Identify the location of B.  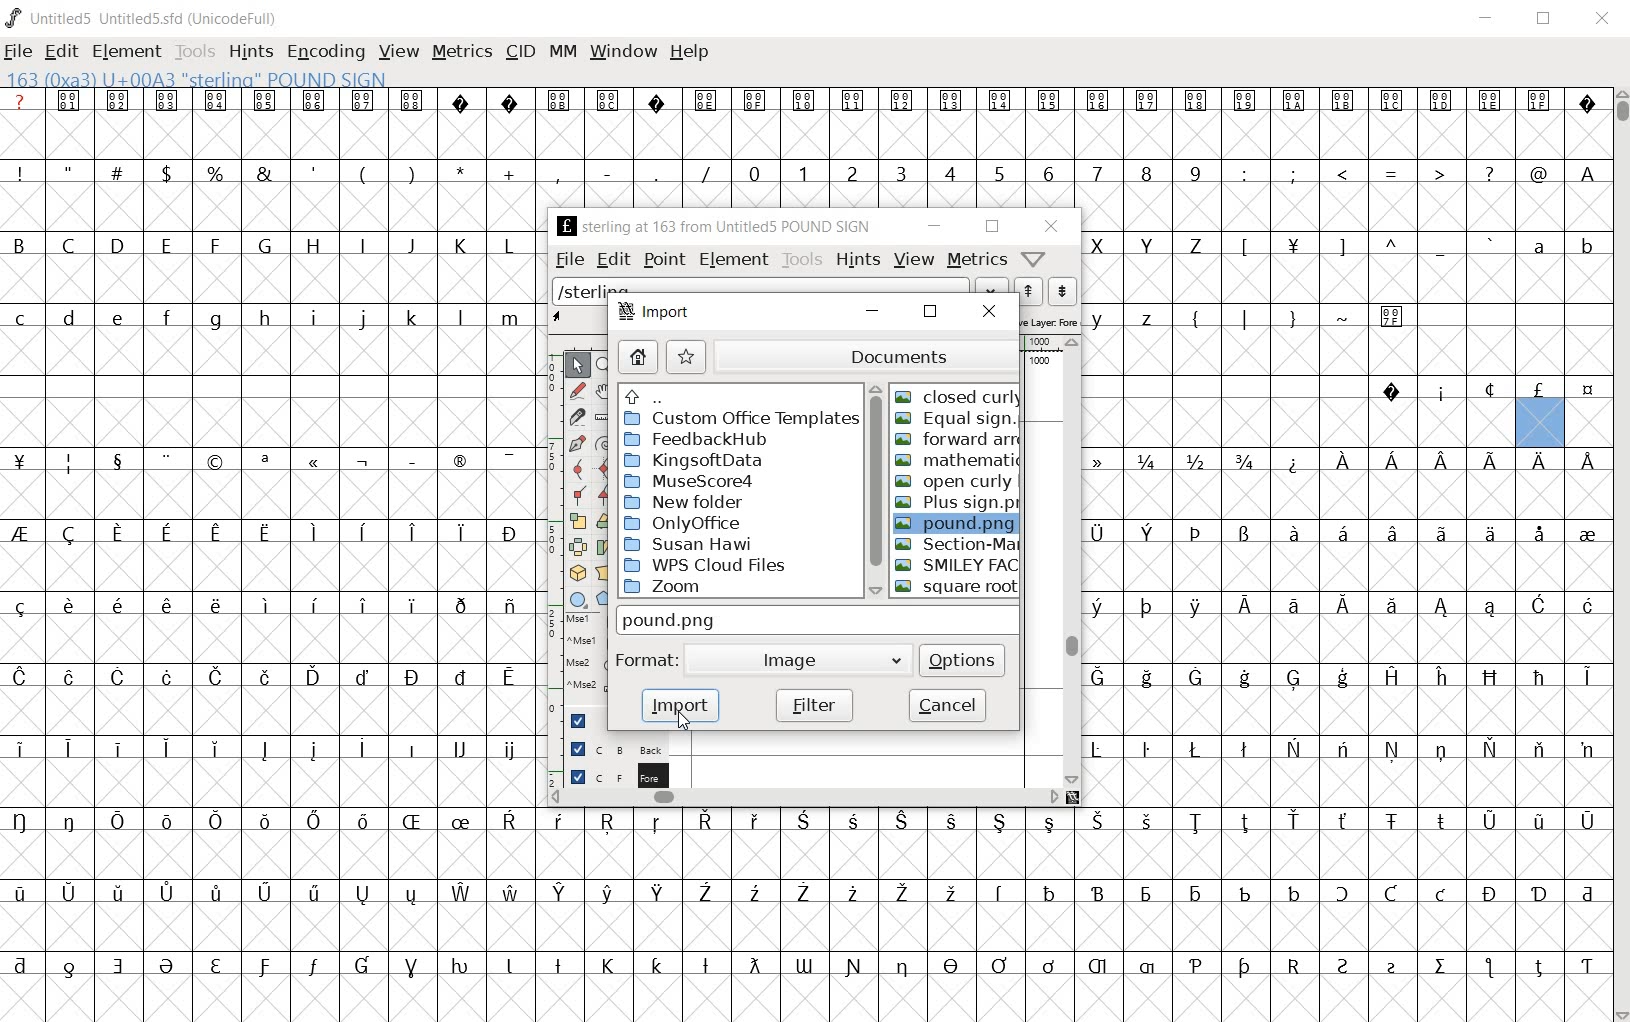
(26, 243).